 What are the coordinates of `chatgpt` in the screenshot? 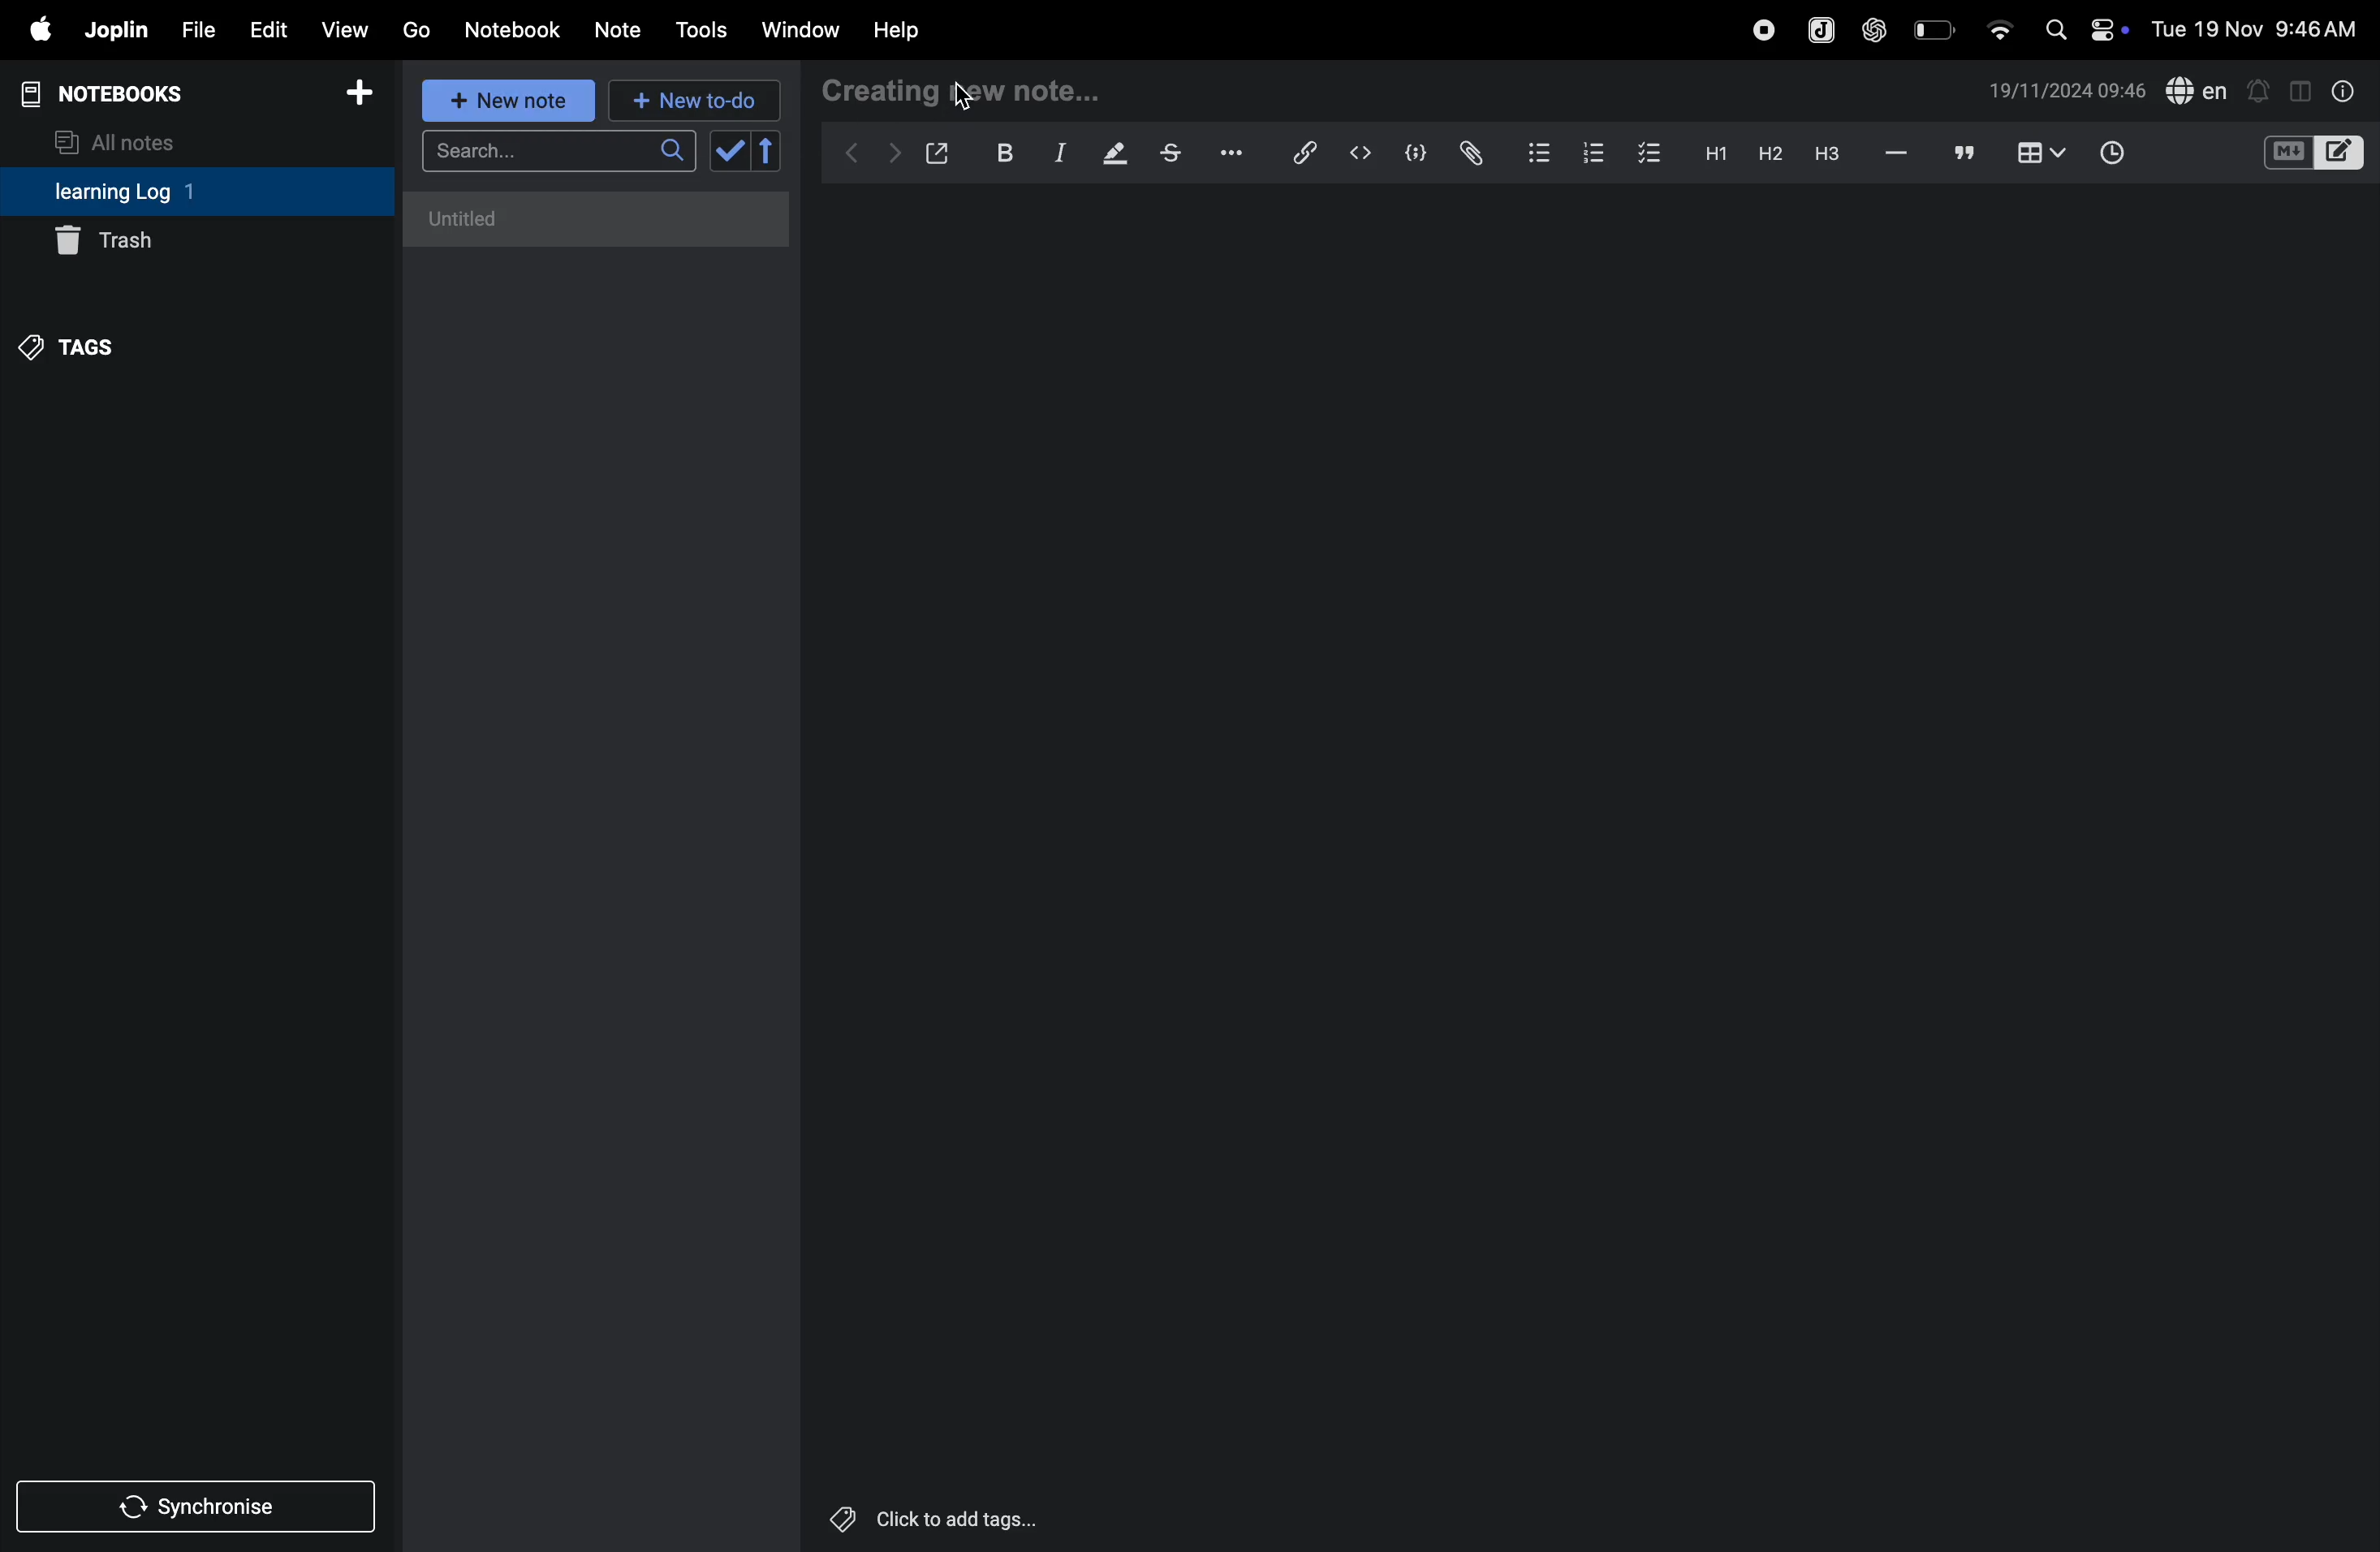 It's located at (1875, 27).